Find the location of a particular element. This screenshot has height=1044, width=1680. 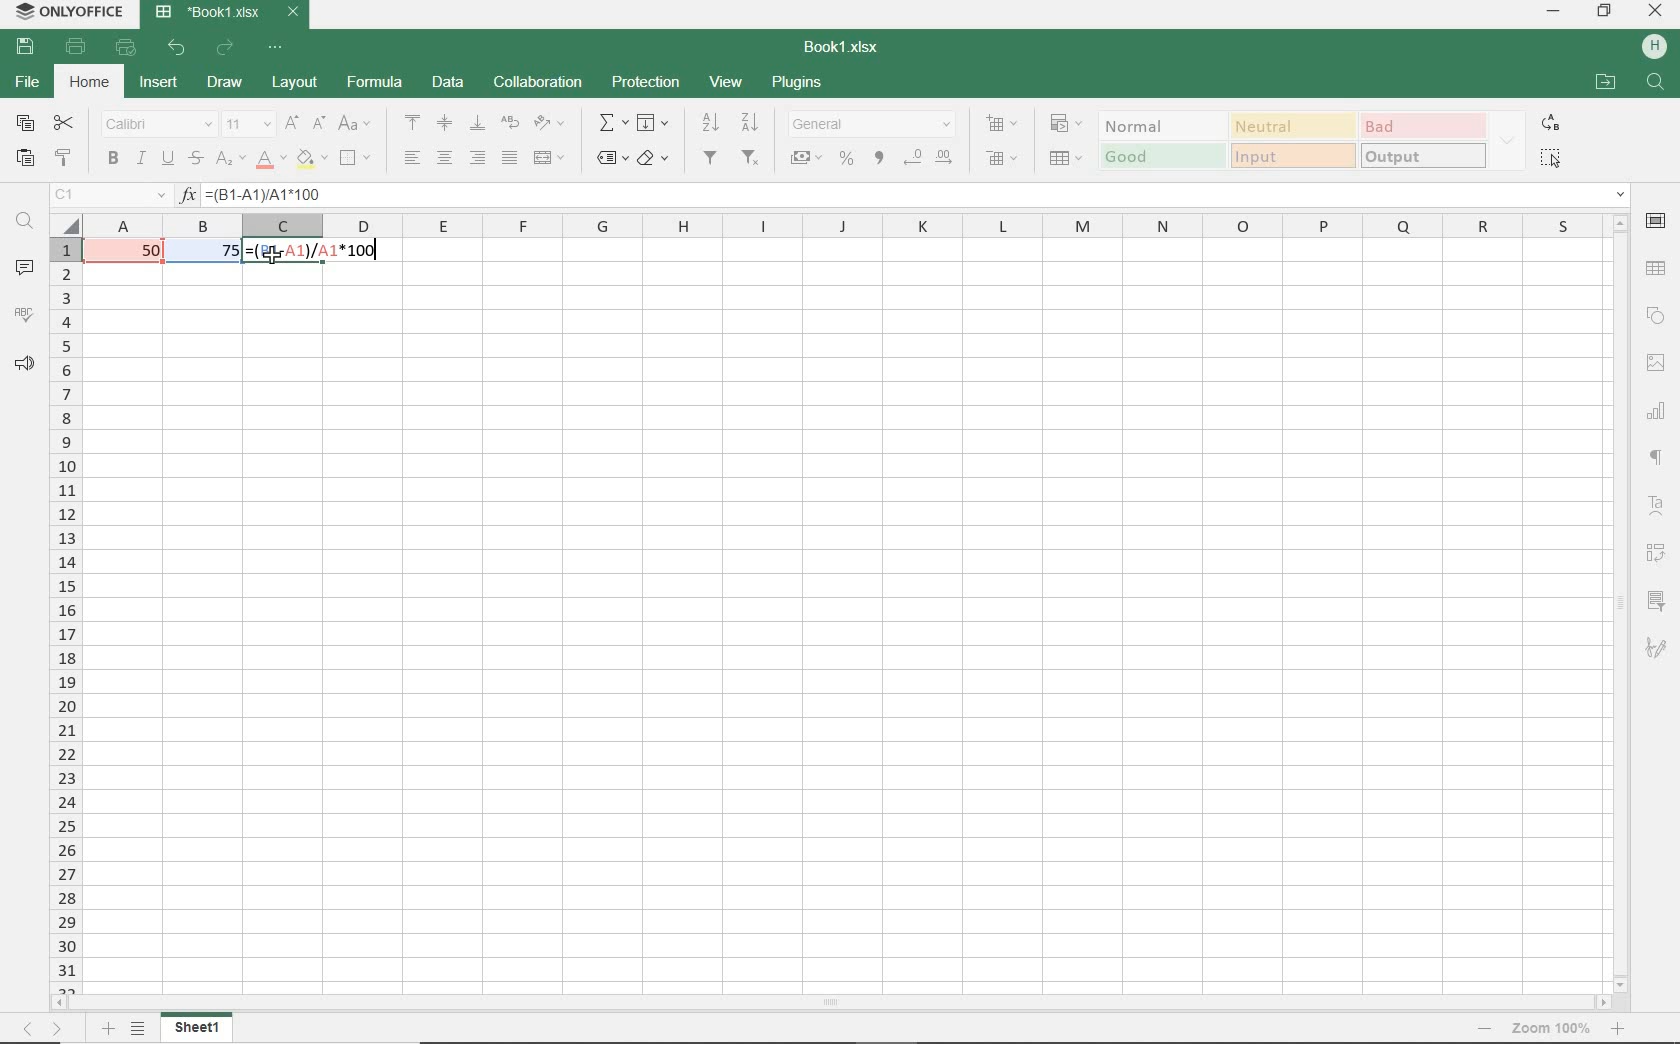

align center is located at coordinates (446, 160).